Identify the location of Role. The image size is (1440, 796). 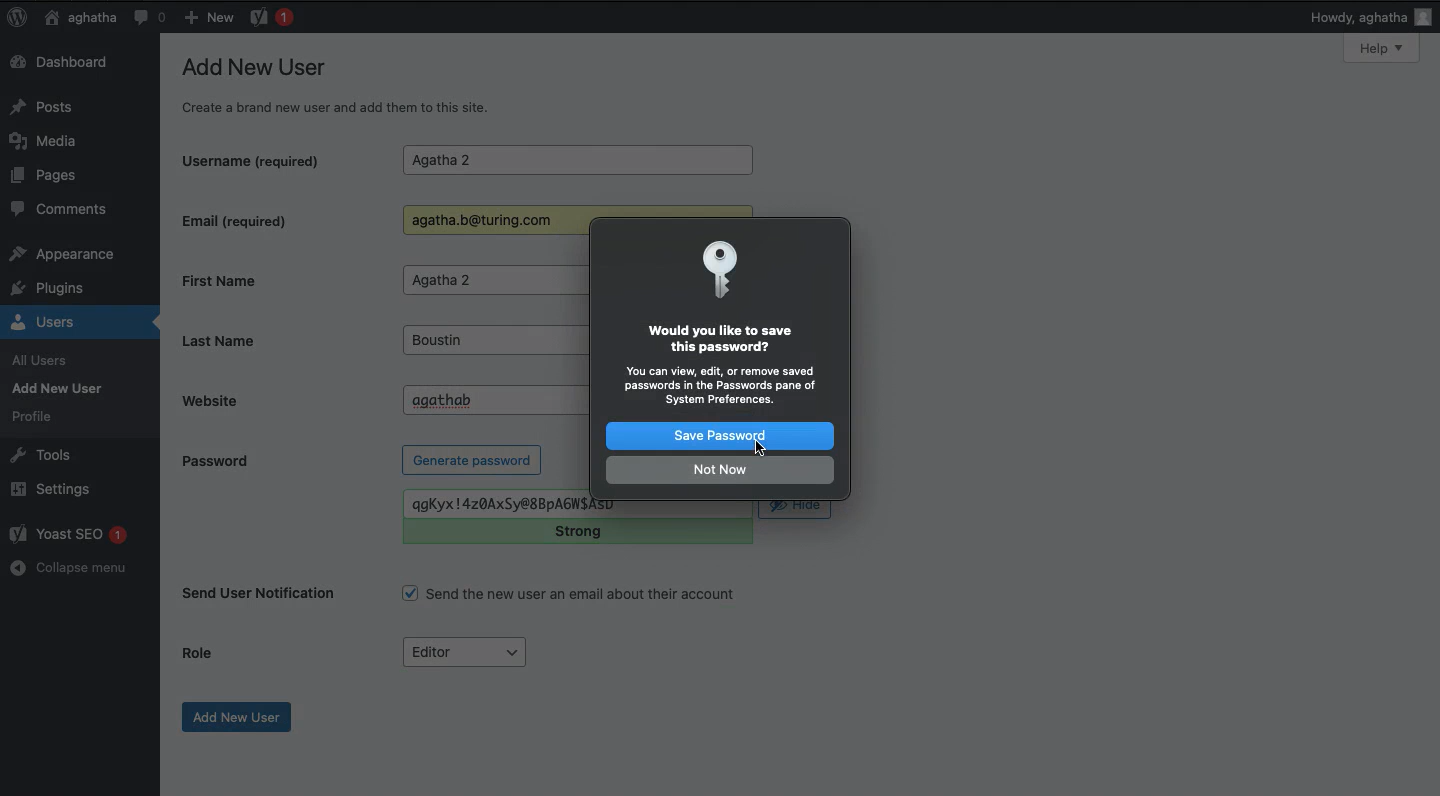
(198, 651).